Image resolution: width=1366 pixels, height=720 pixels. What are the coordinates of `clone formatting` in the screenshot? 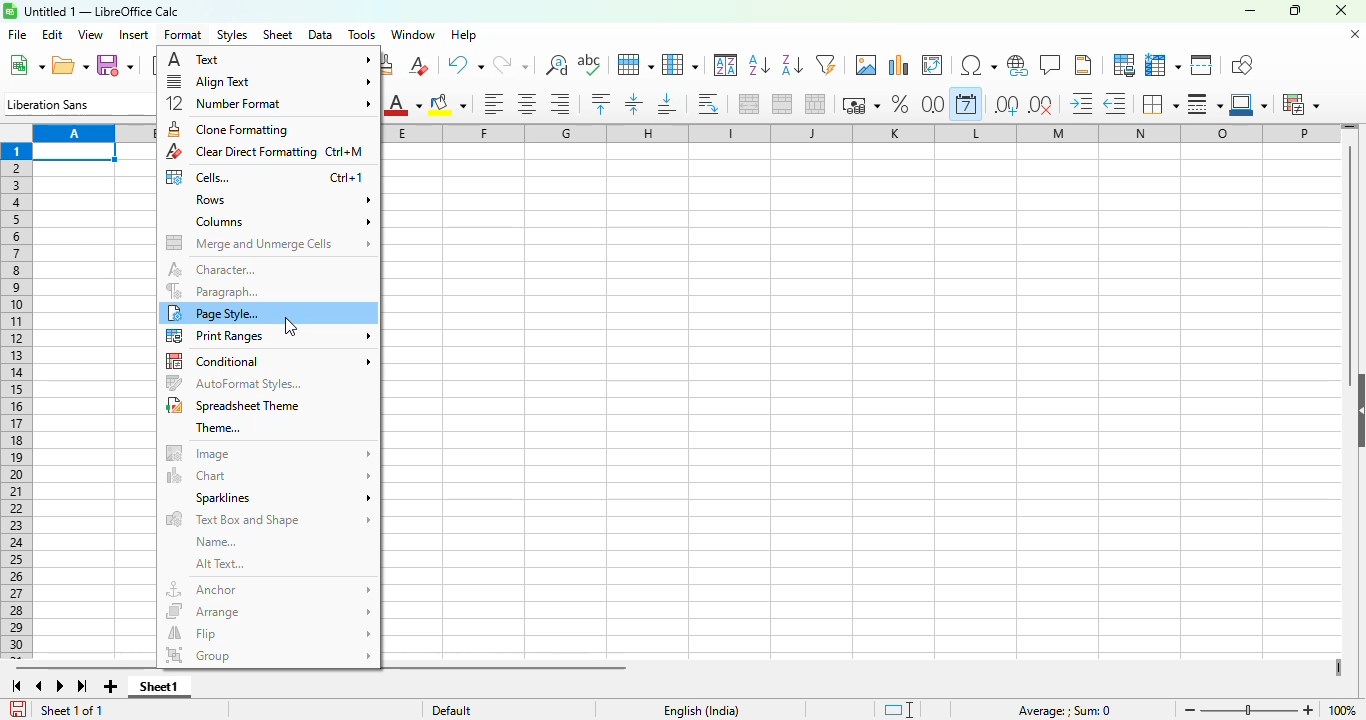 It's located at (391, 65).